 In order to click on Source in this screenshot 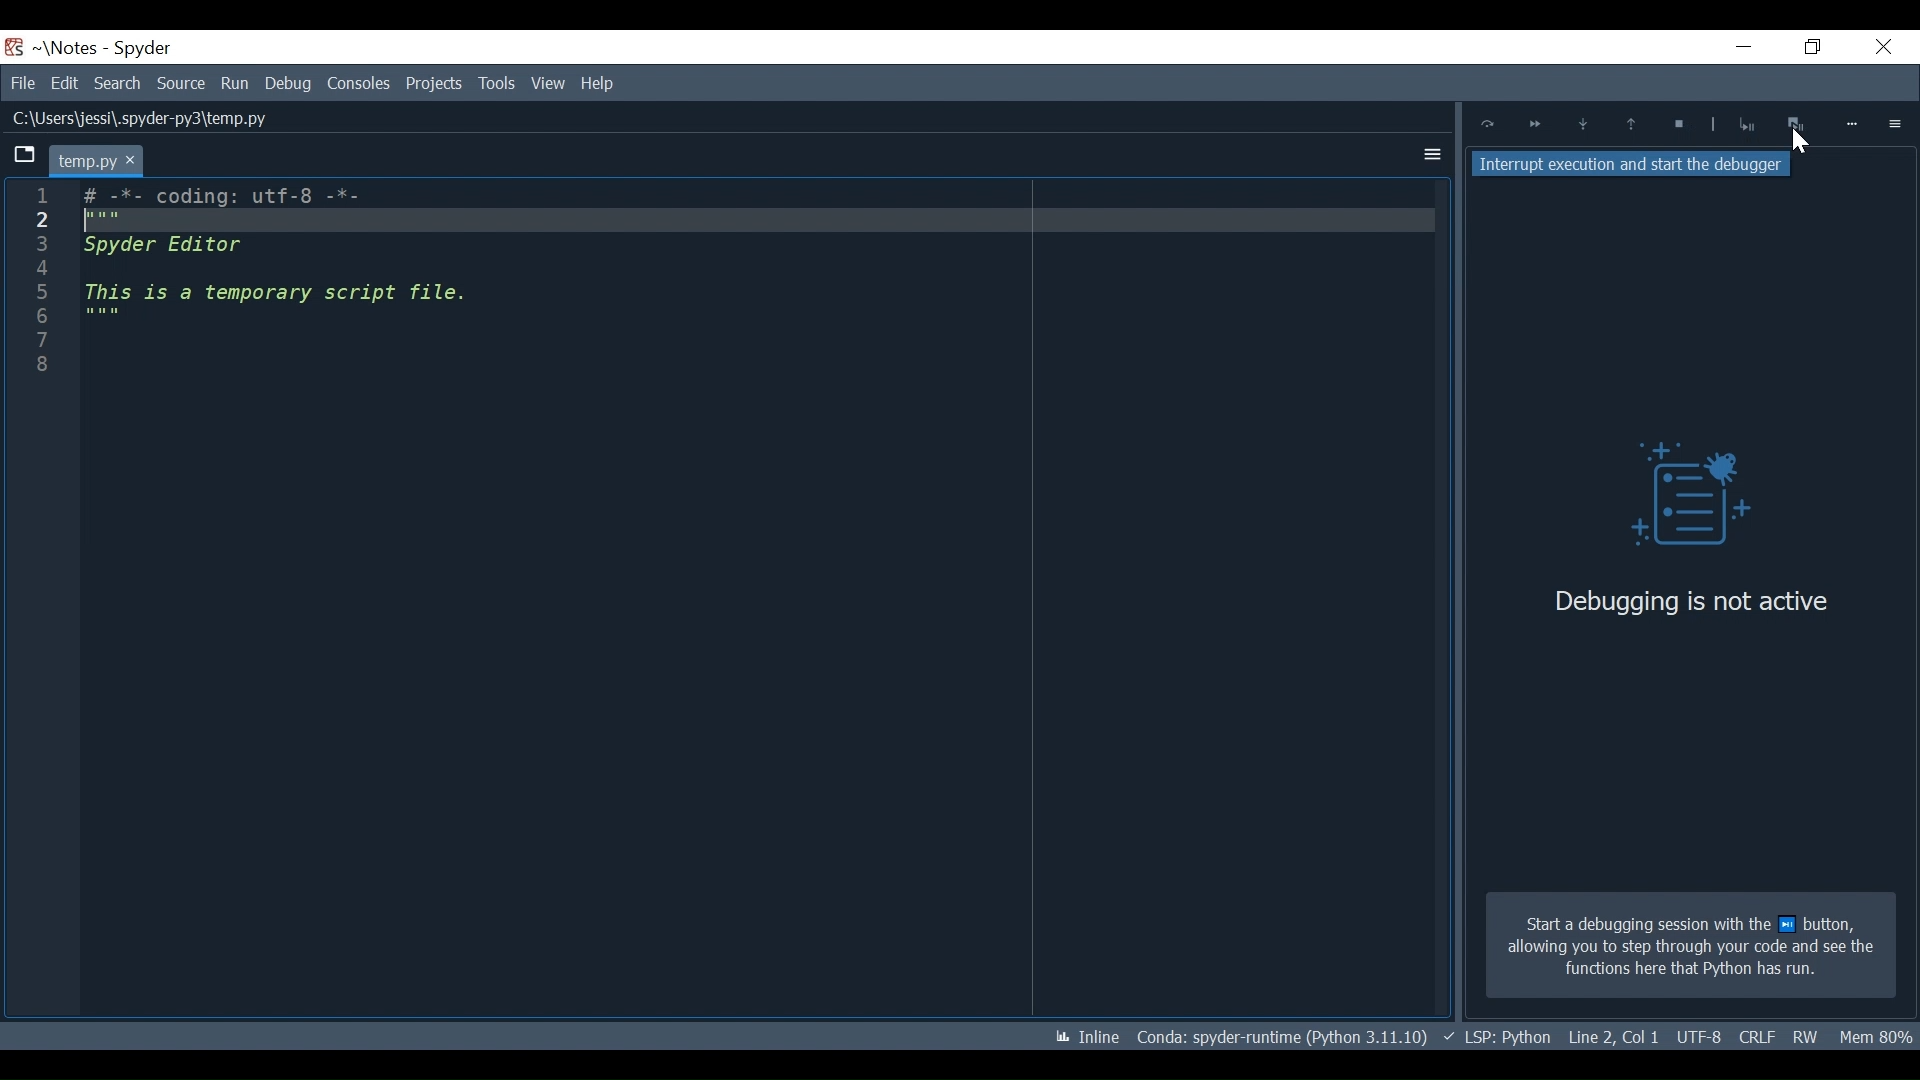, I will do `click(182, 84)`.